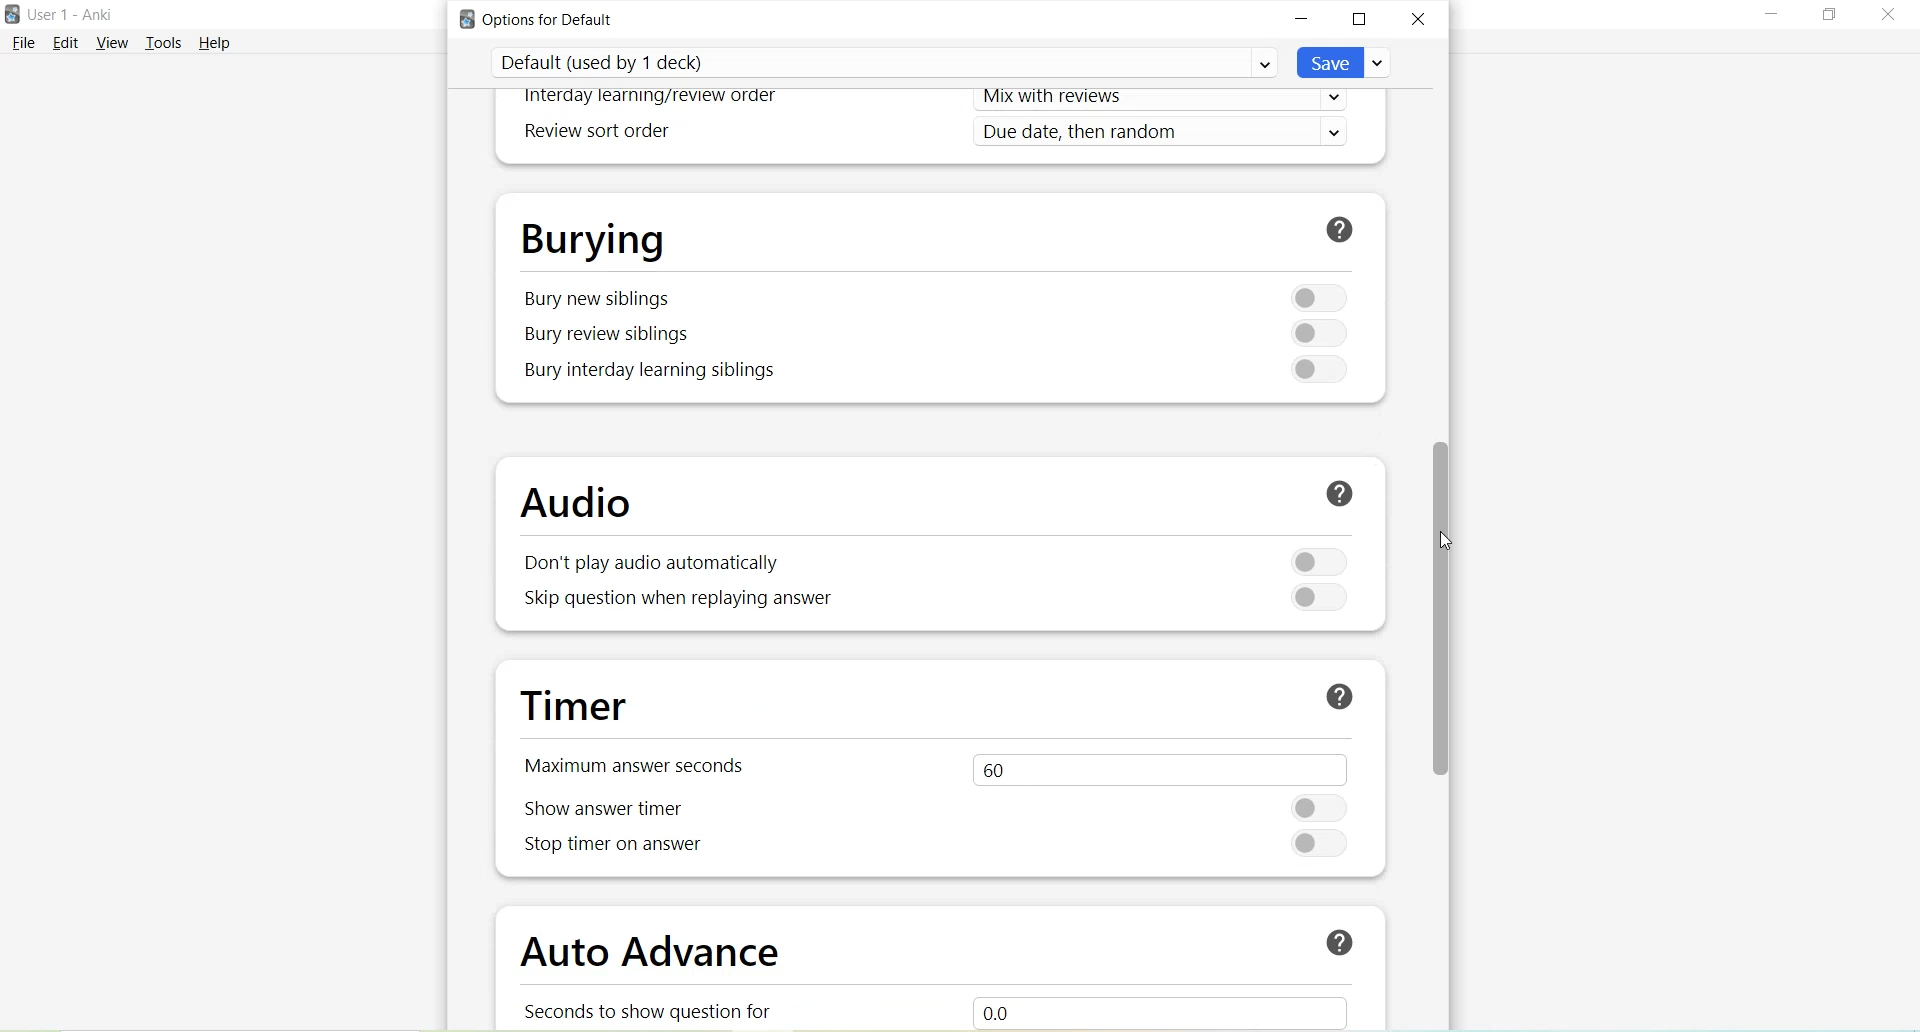 The width and height of the screenshot is (1920, 1032). I want to click on Save, so click(1345, 62).